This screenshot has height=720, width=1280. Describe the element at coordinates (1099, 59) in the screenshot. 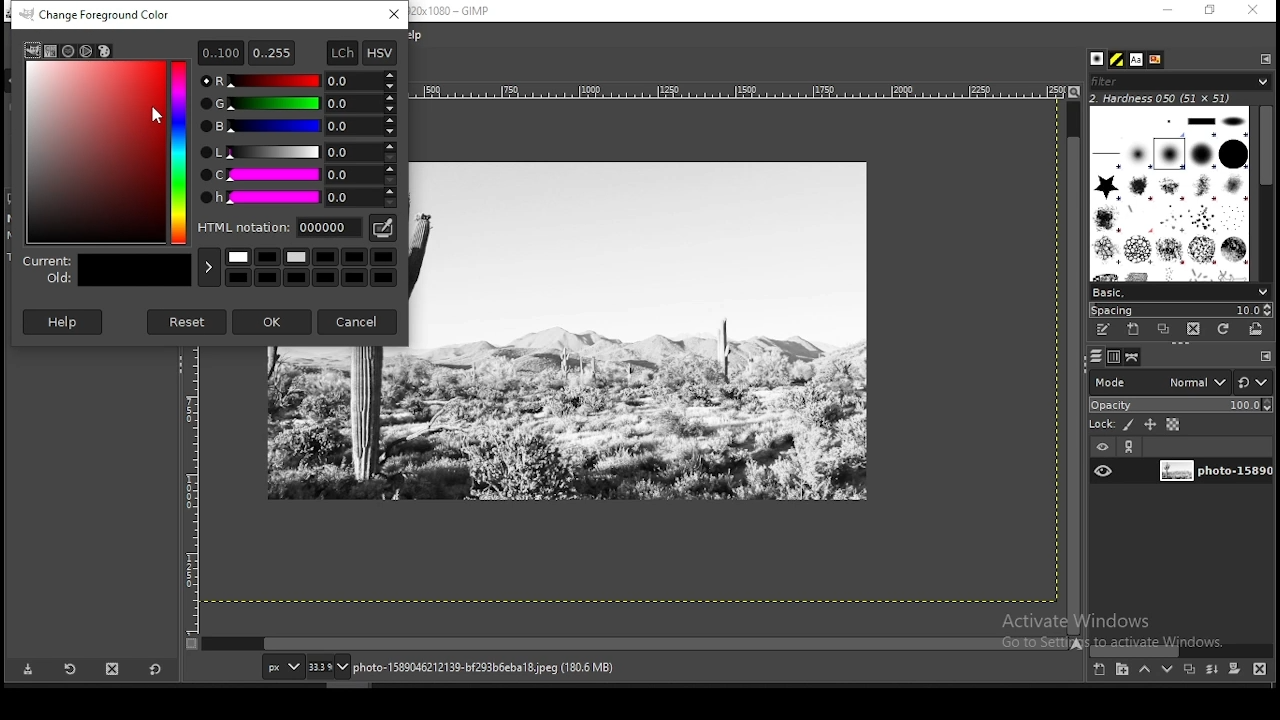

I see `brushes` at that location.